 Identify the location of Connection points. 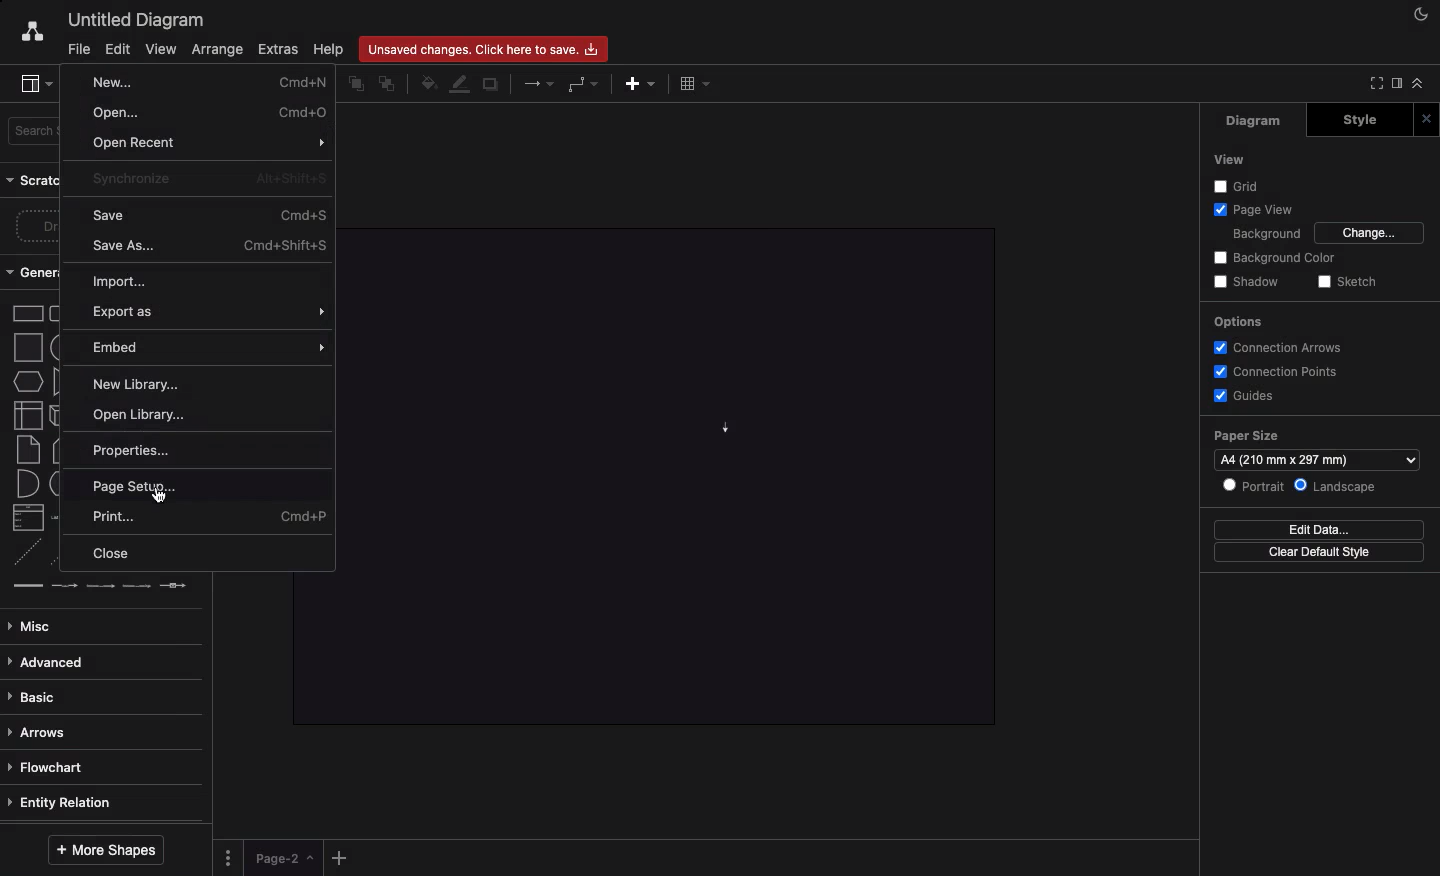
(1274, 371).